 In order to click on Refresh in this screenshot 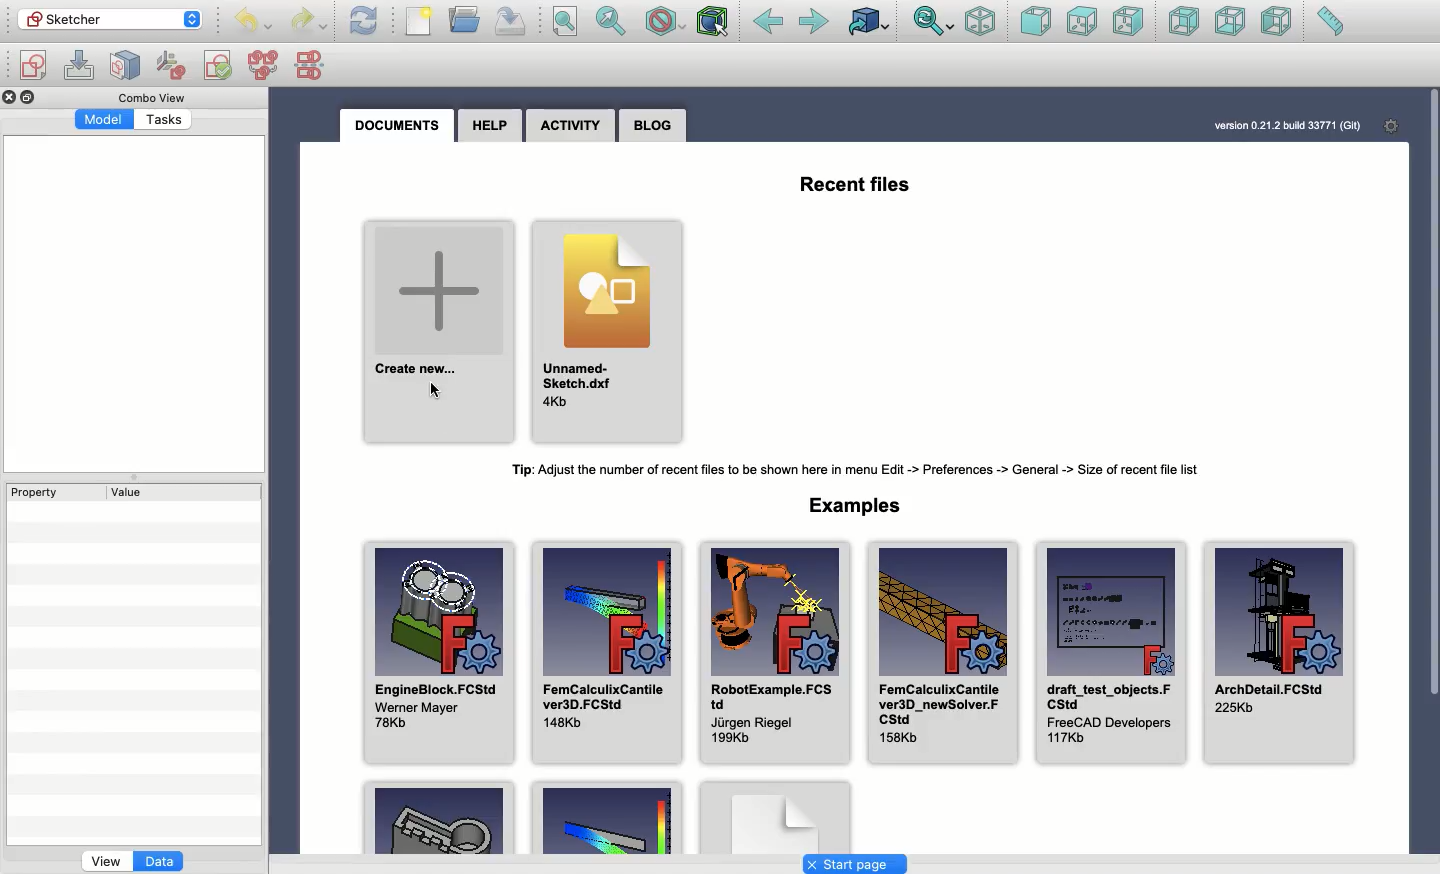, I will do `click(365, 23)`.